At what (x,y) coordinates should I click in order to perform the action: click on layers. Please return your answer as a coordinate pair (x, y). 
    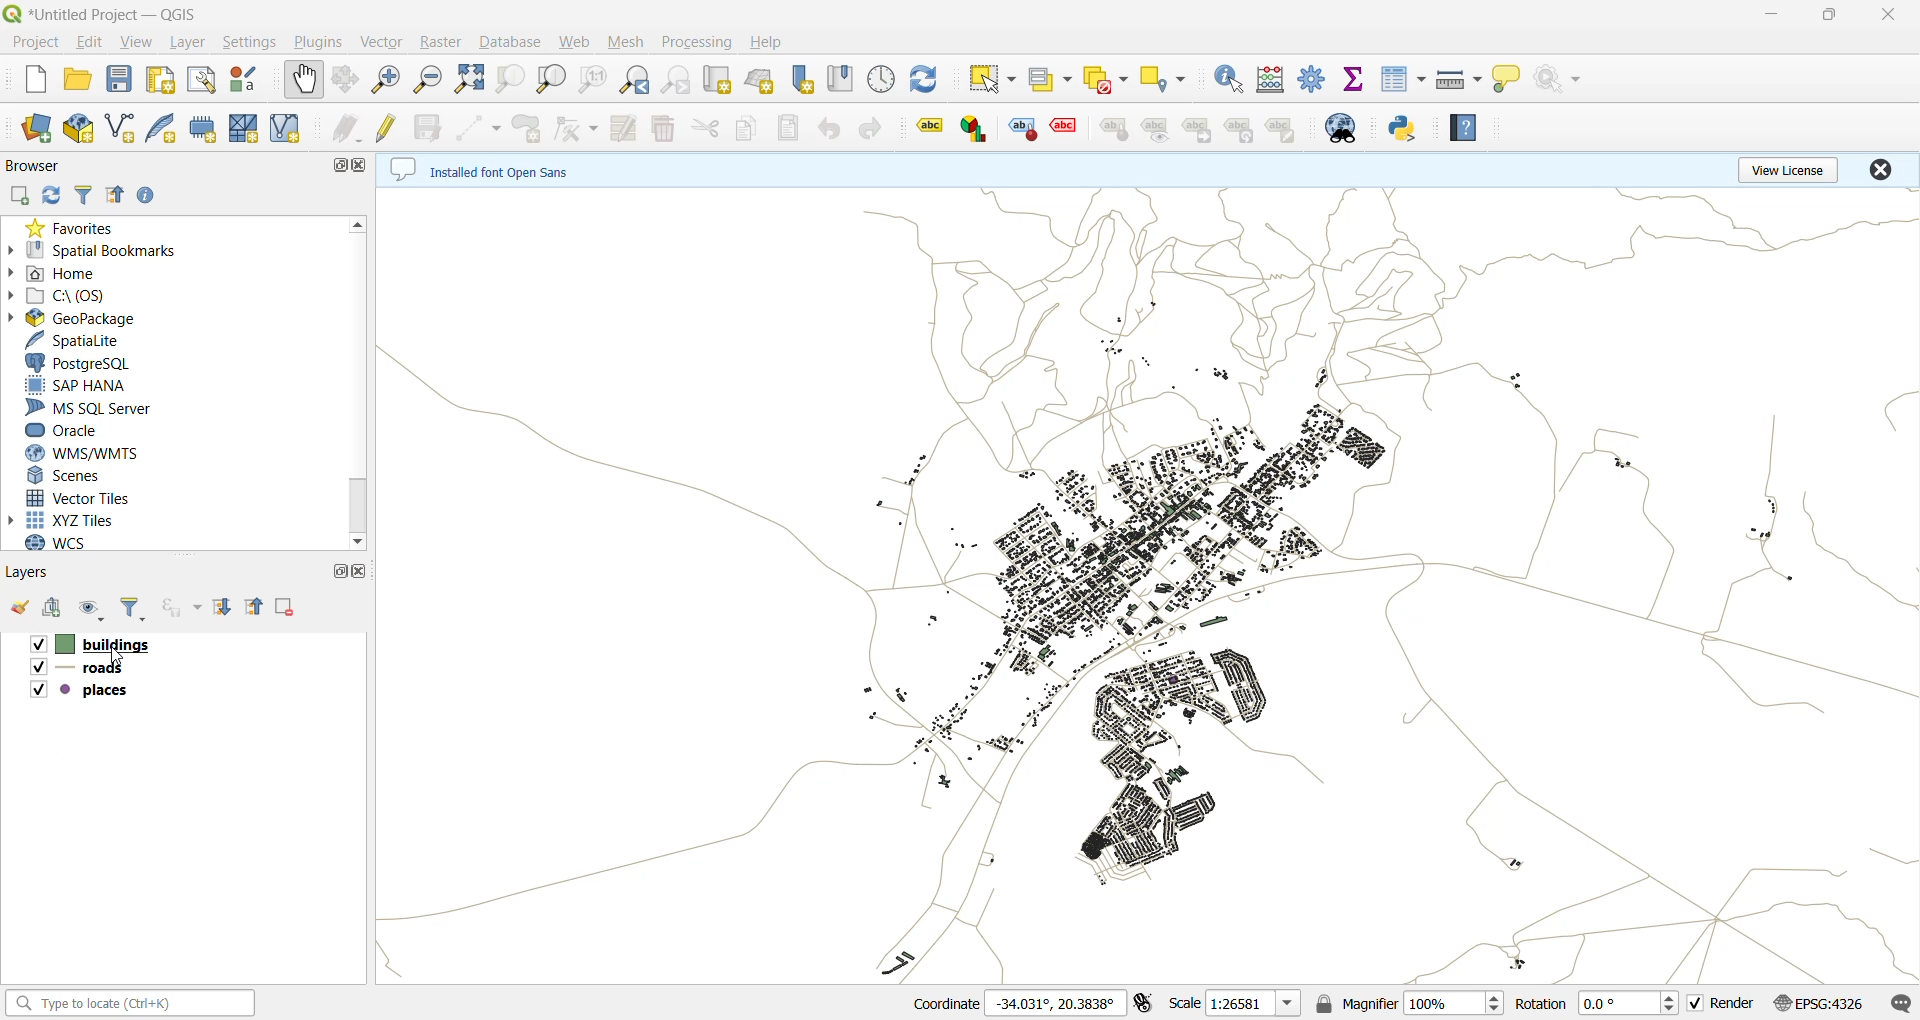
    Looking at the image, I should click on (36, 571).